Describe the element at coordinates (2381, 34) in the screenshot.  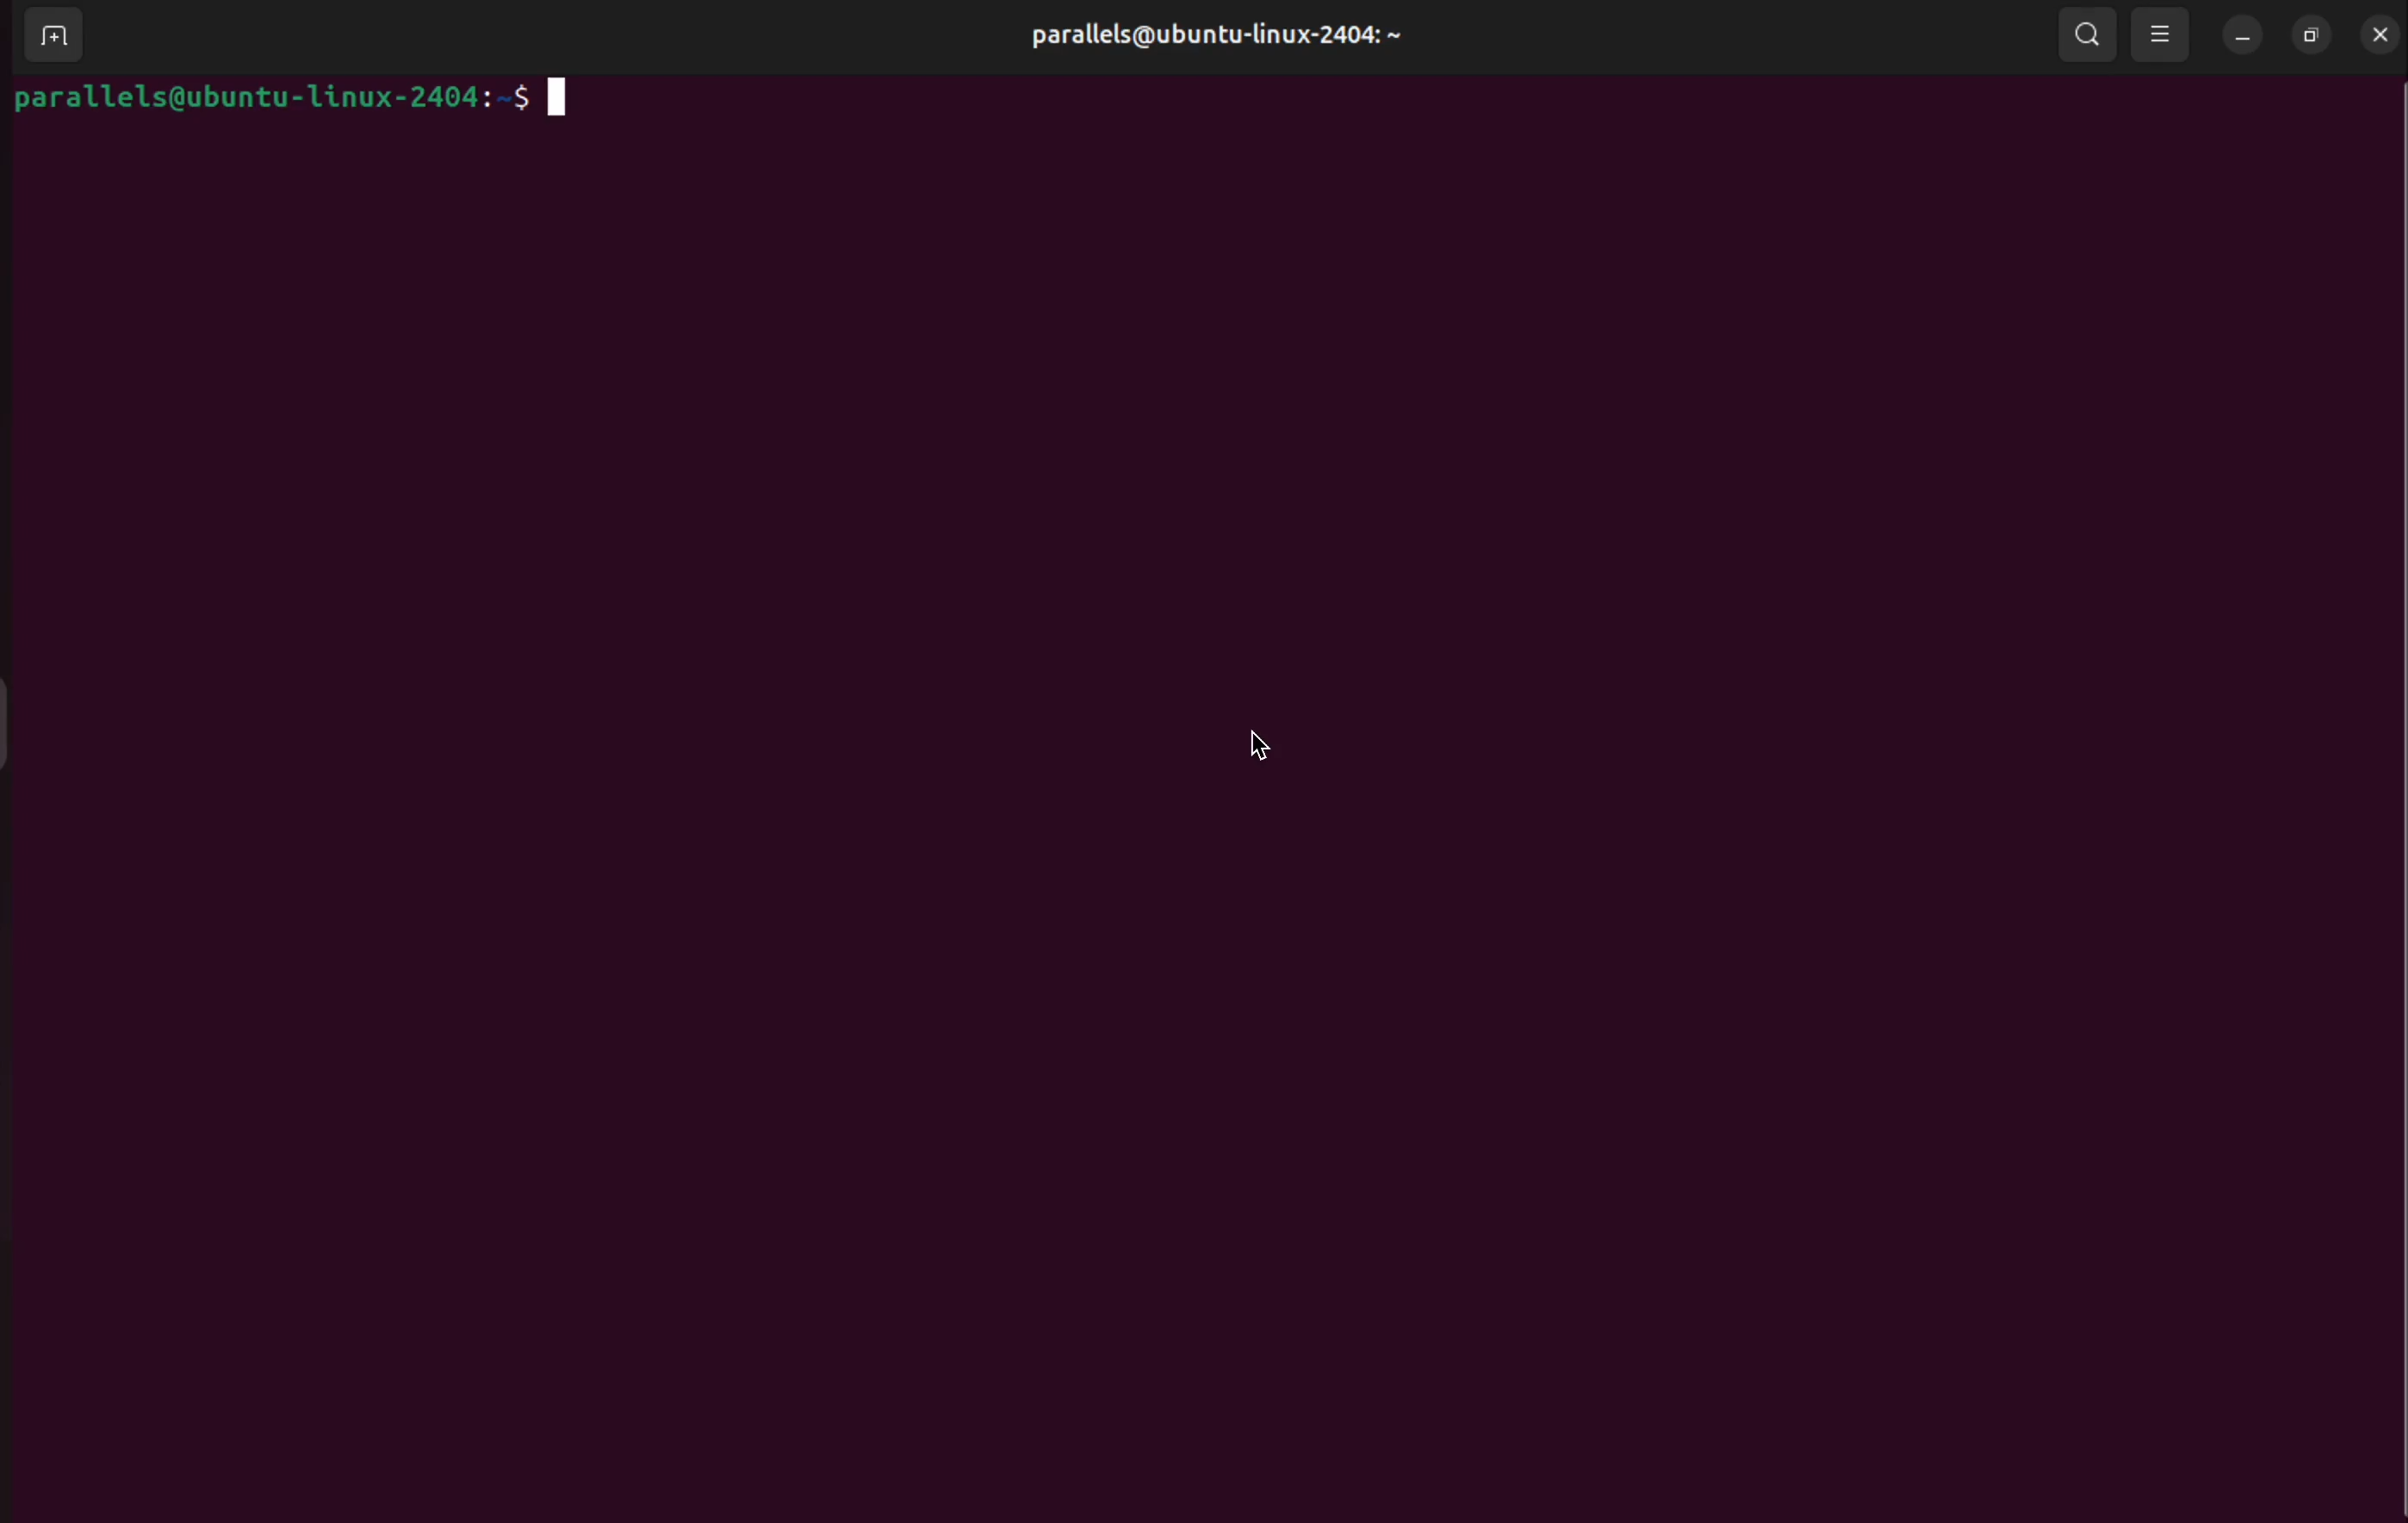
I see `close` at that location.